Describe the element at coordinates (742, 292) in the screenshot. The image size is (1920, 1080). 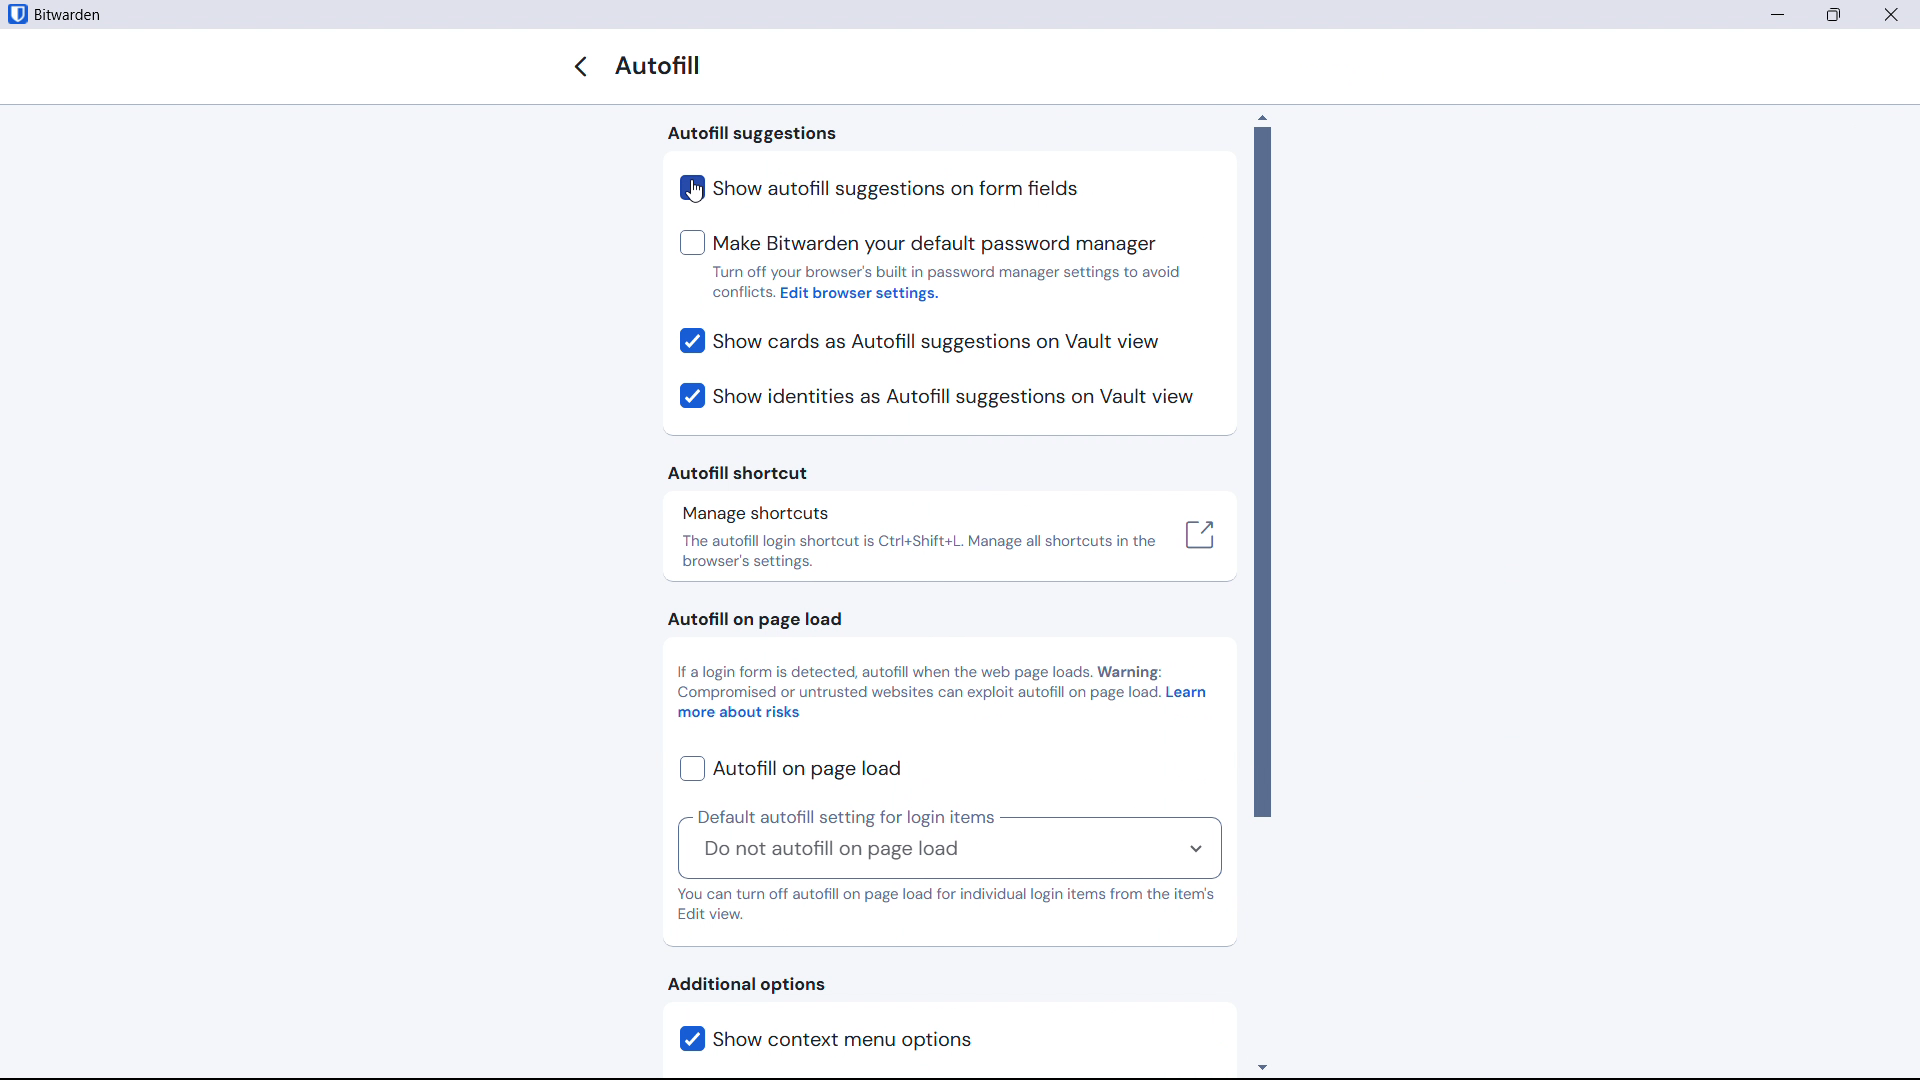
I see `conflicts` at that location.